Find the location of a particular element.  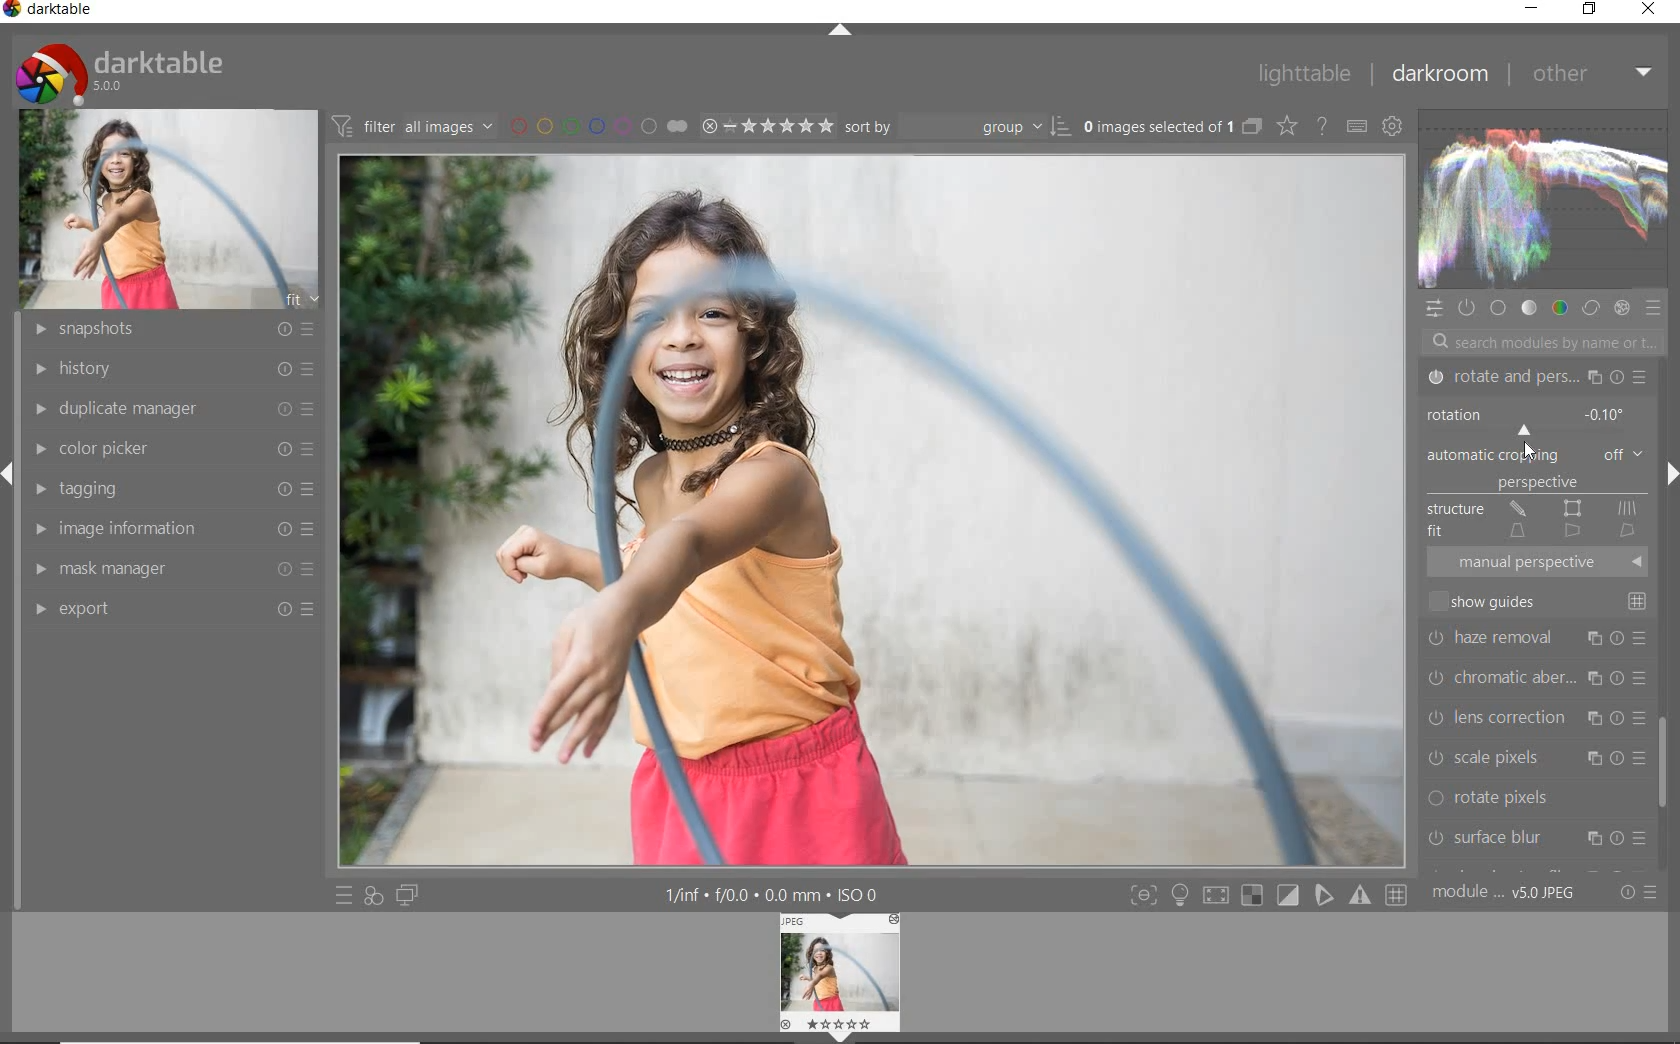

lighttable is located at coordinates (1304, 75).